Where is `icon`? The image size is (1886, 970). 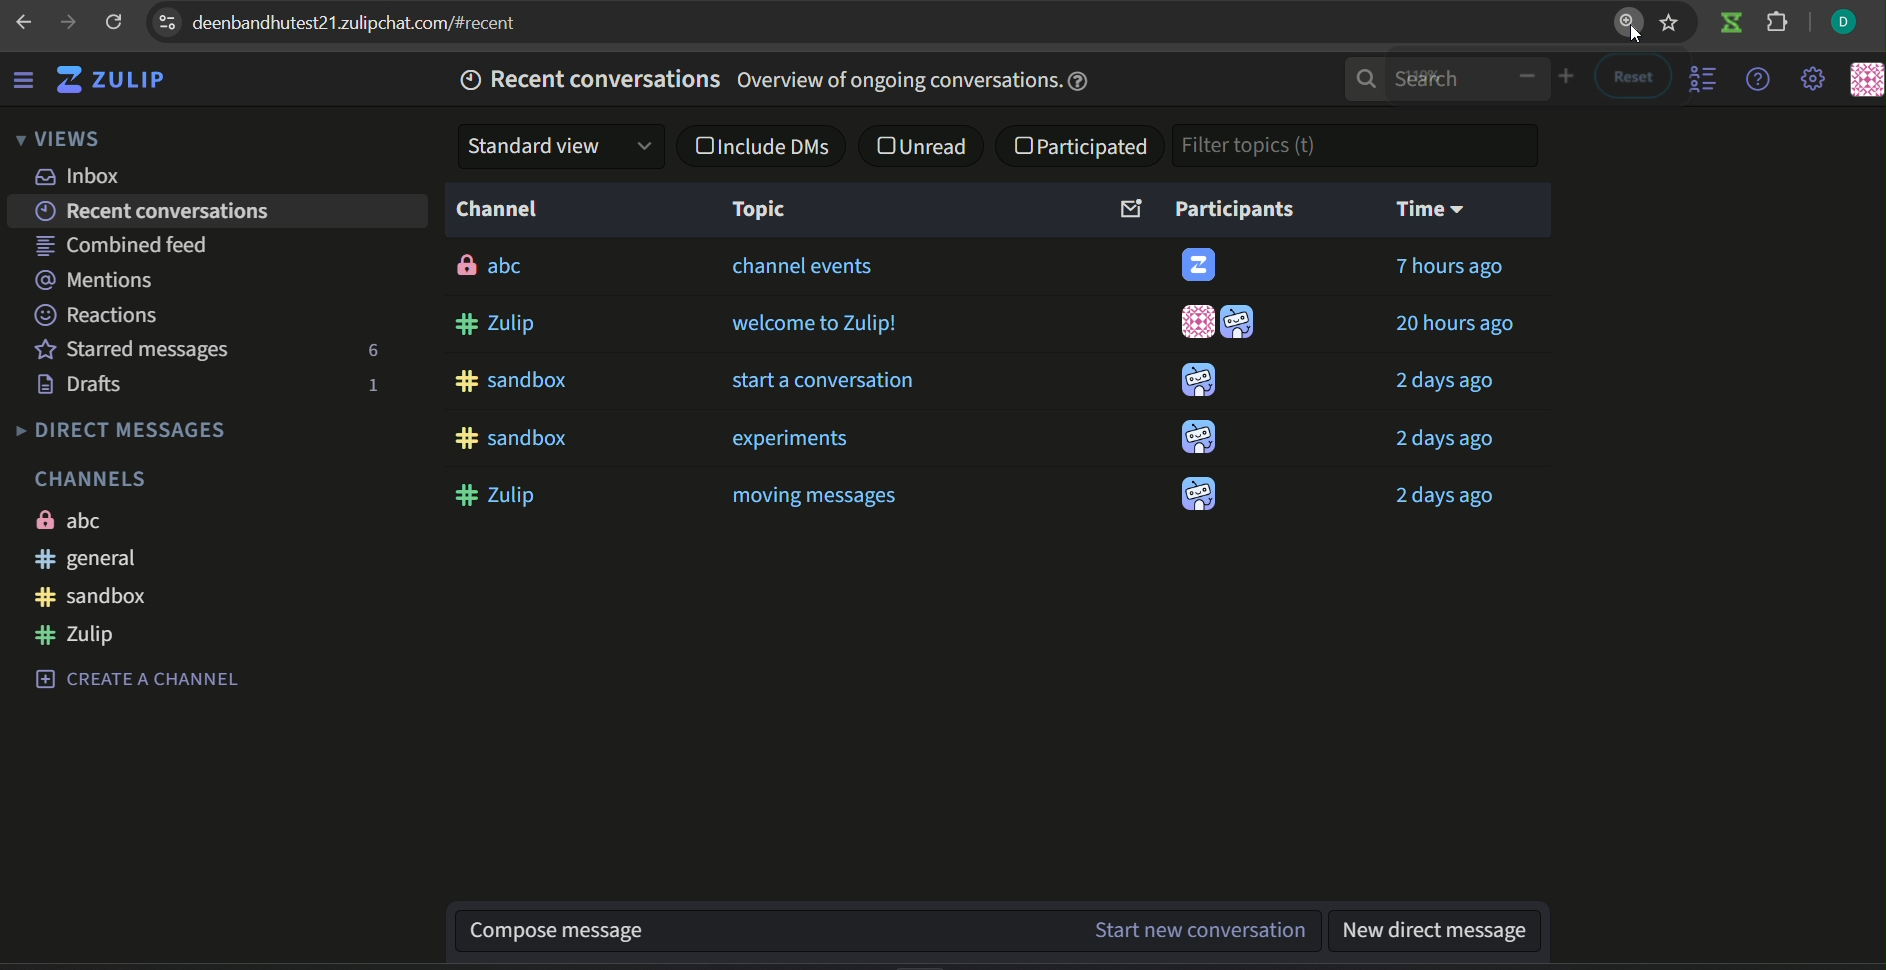 icon is located at coordinates (1864, 80).